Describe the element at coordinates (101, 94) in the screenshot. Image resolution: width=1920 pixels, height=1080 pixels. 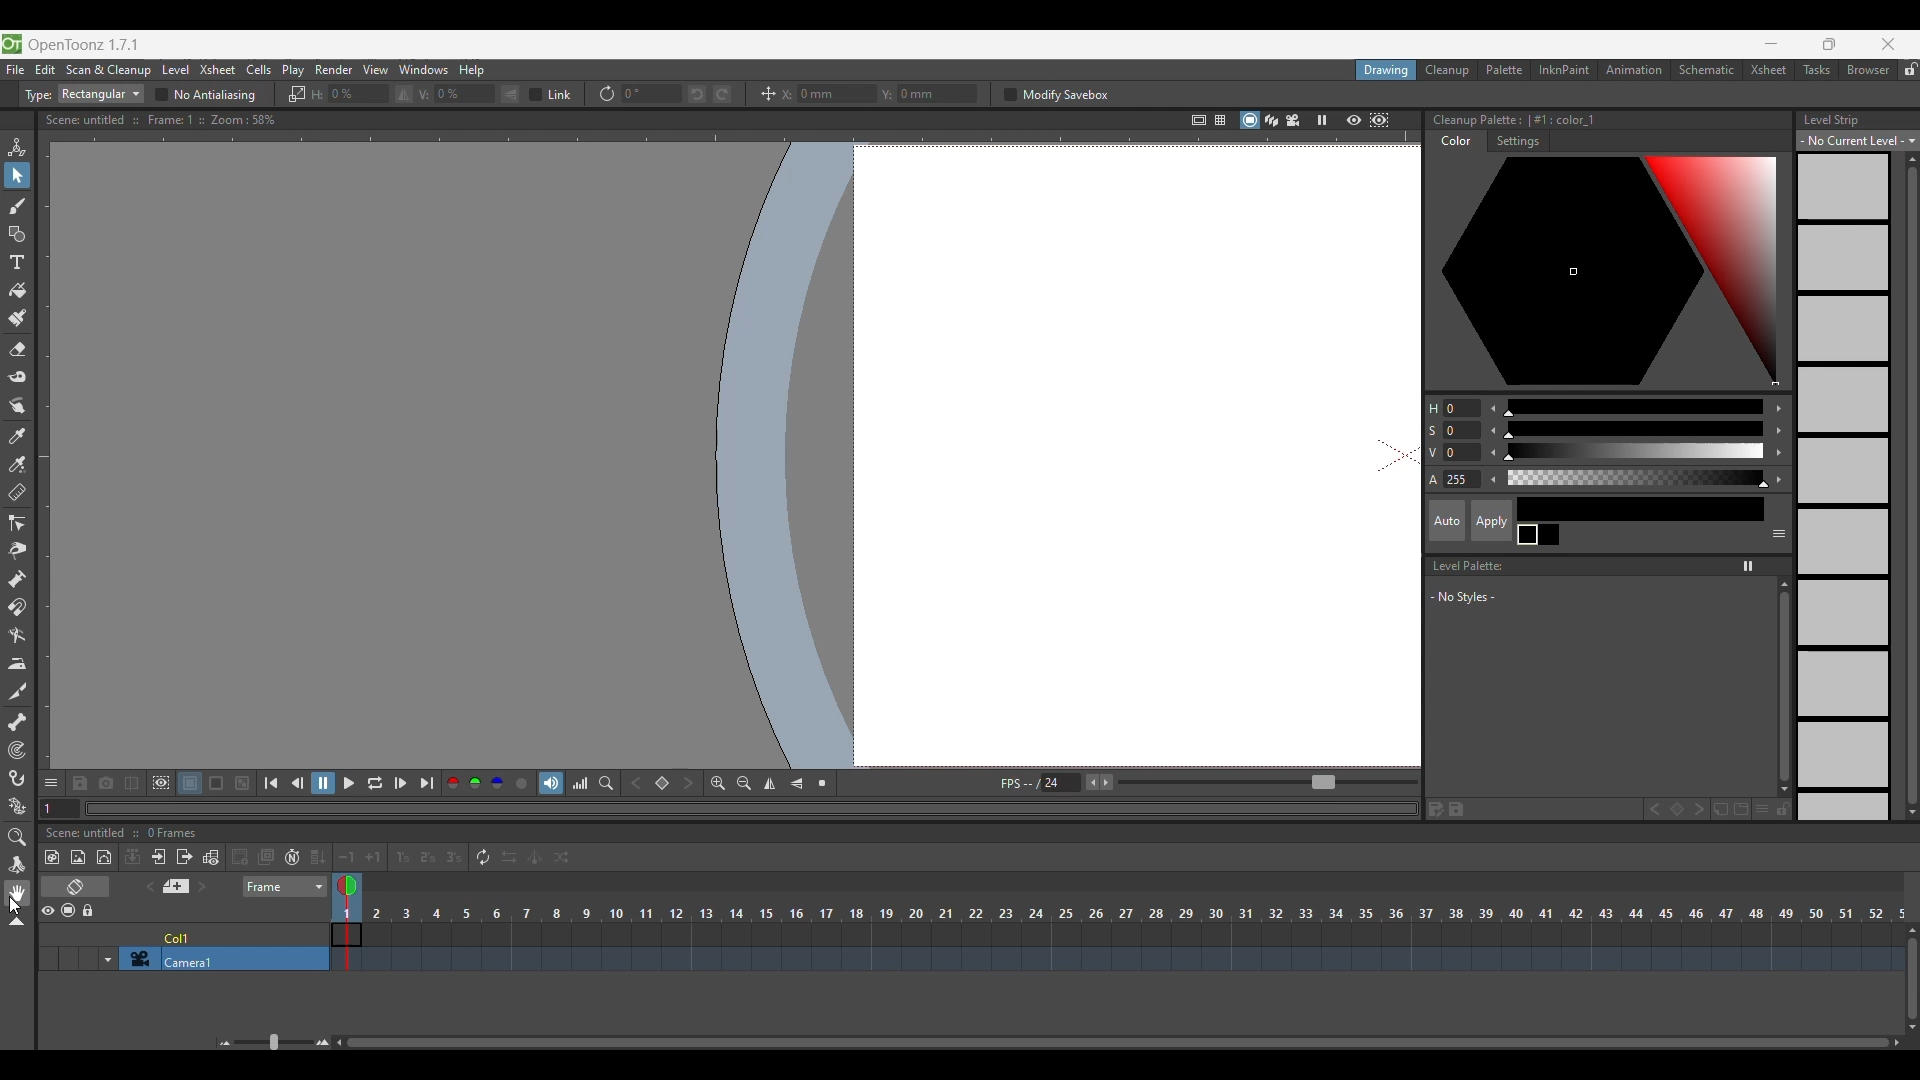
I see `Type options` at that location.